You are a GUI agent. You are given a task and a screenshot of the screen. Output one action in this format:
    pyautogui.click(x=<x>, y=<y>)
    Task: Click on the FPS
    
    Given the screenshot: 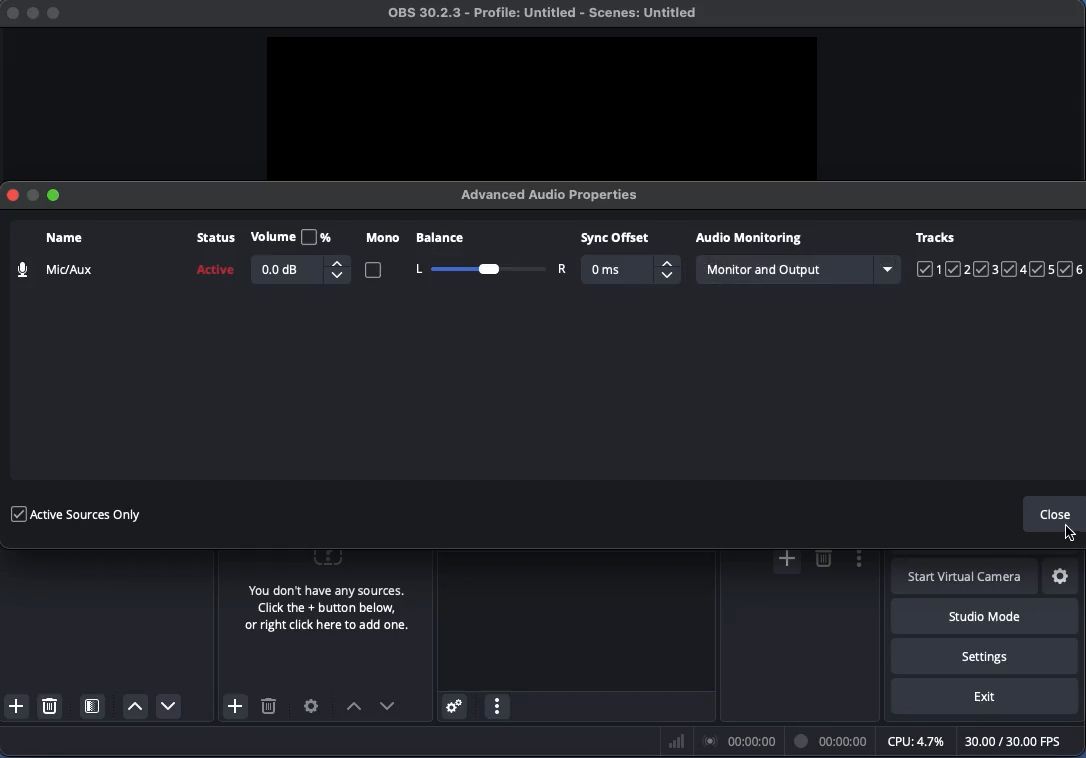 What is the action you would take?
    pyautogui.click(x=1022, y=741)
    